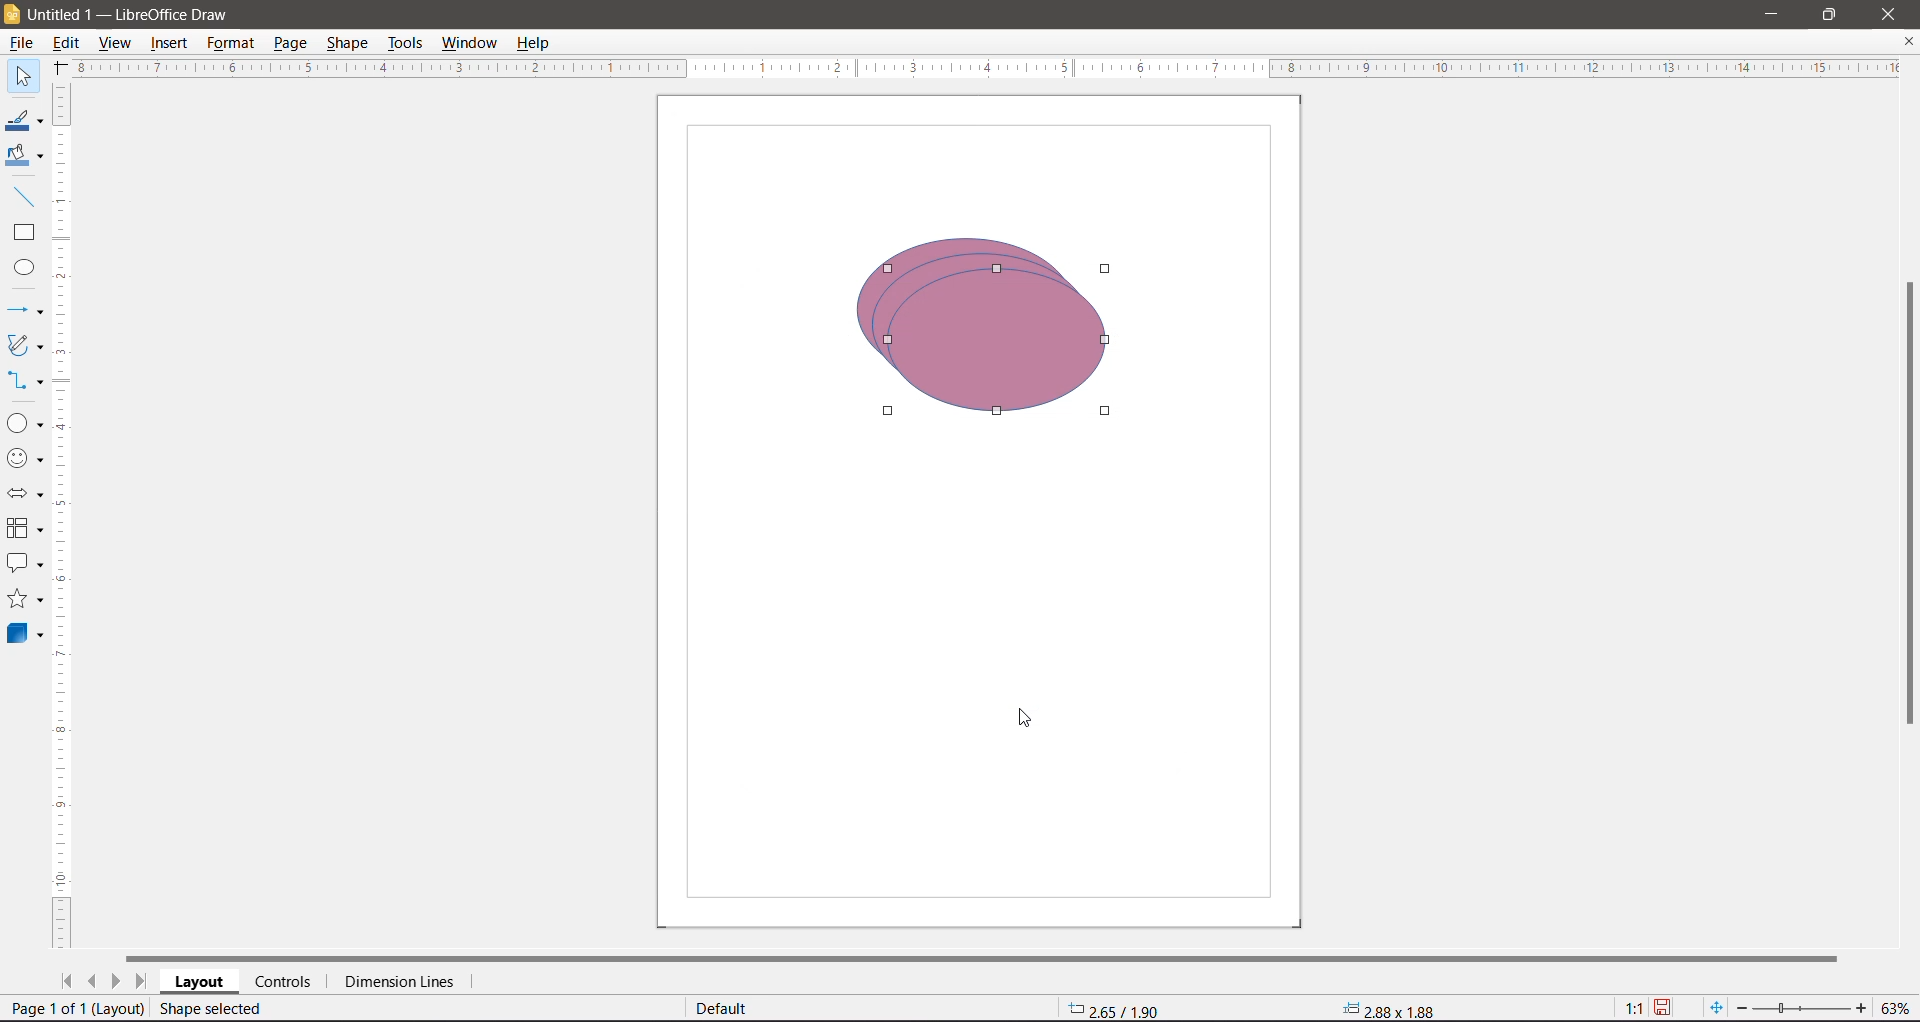 This screenshot has width=1920, height=1022. Describe the element at coordinates (25, 346) in the screenshot. I see `Curves and Polygons` at that location.